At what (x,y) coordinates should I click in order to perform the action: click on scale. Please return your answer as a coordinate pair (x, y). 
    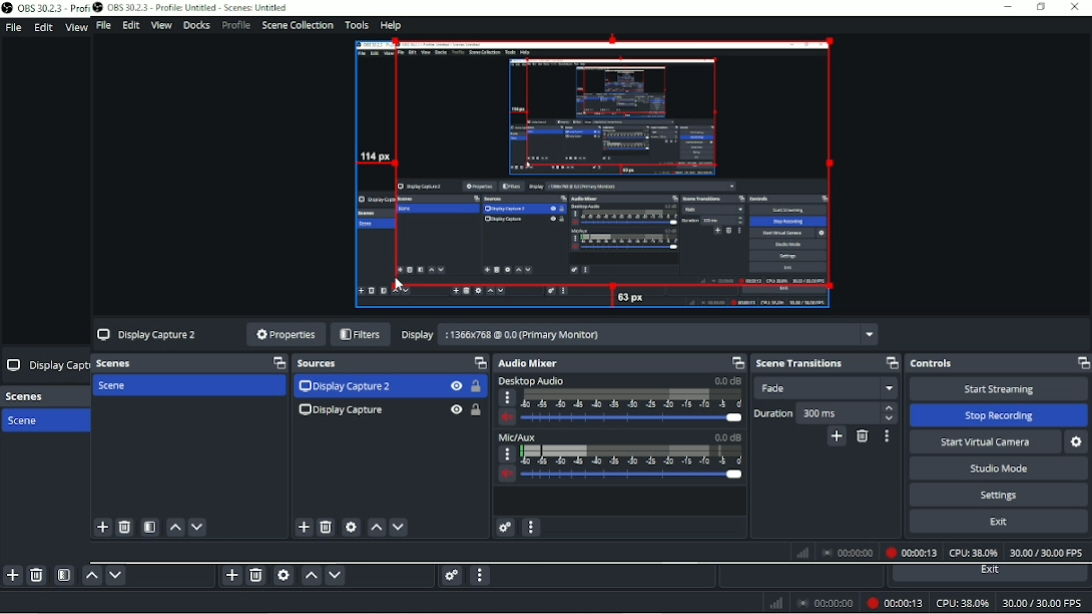
    Looking at the image, I should click on (636, 401).